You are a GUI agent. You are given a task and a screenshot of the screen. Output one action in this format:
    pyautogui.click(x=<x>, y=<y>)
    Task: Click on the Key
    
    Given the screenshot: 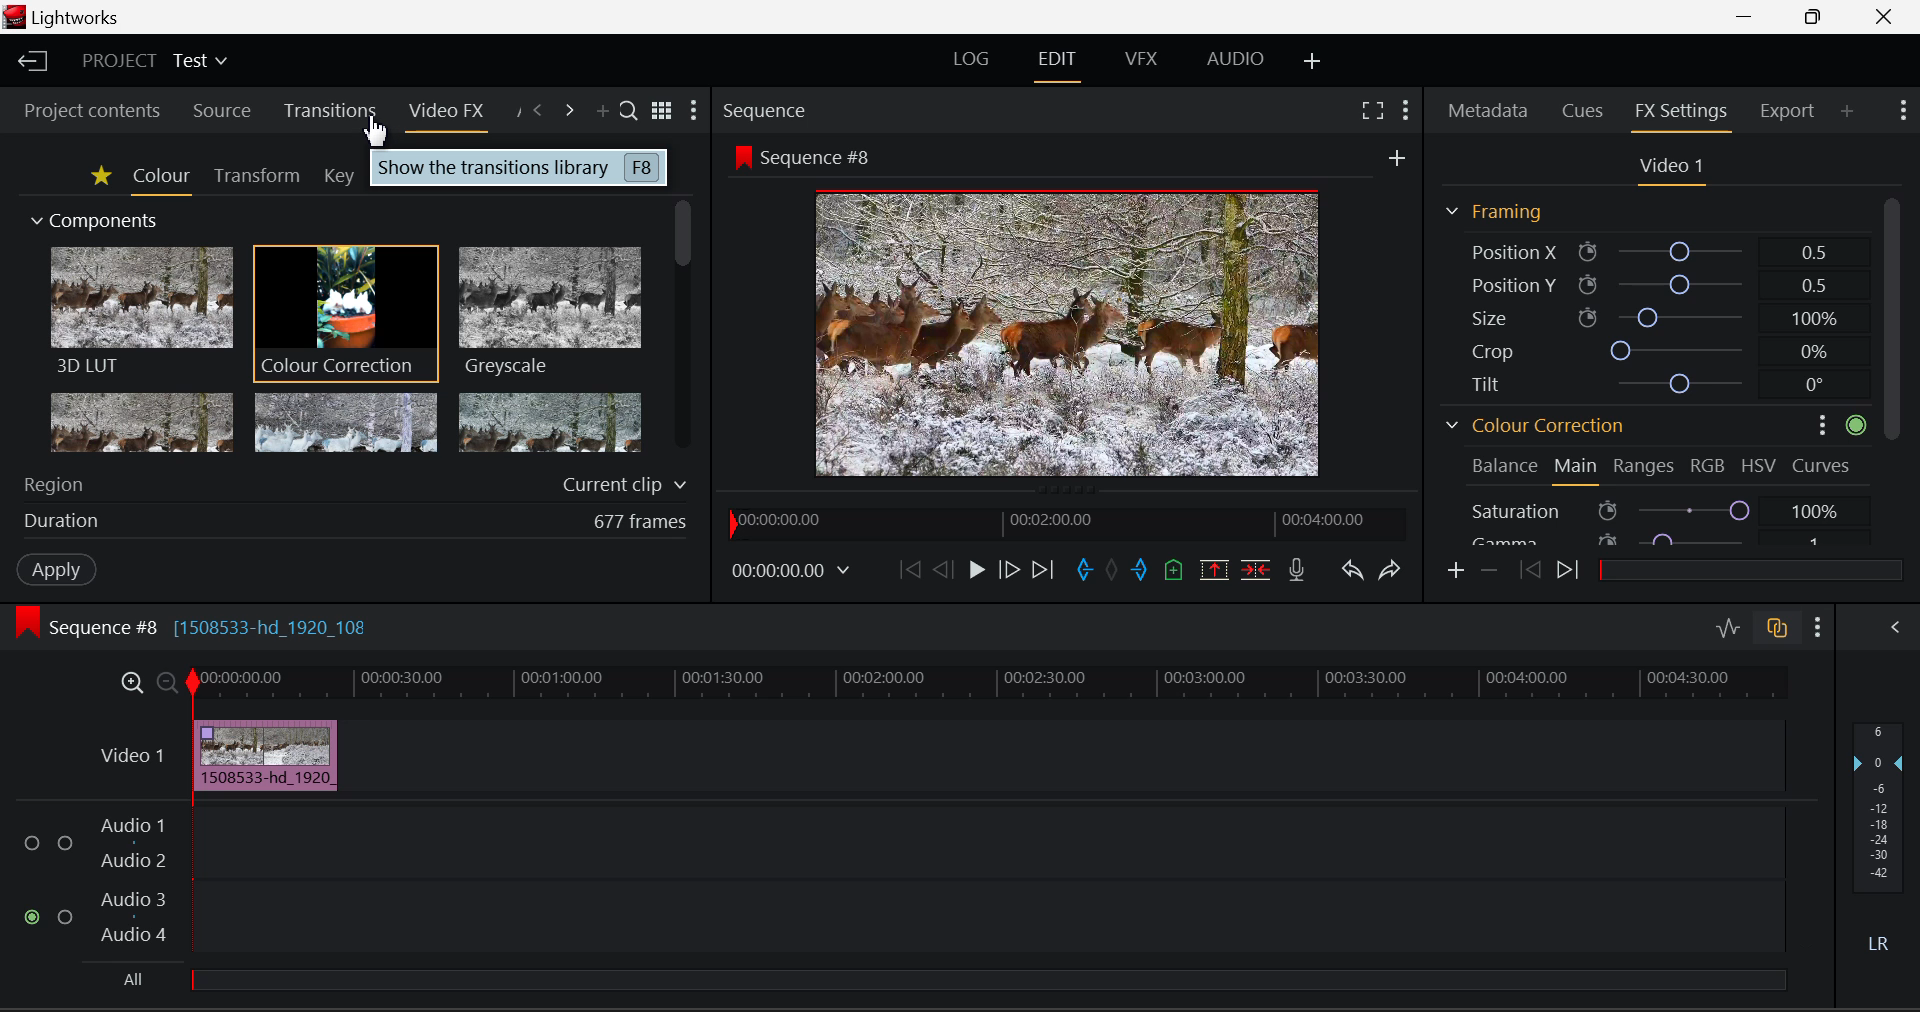 What is the action you would take?
    pyautogui.click(x=340, y=176)
    